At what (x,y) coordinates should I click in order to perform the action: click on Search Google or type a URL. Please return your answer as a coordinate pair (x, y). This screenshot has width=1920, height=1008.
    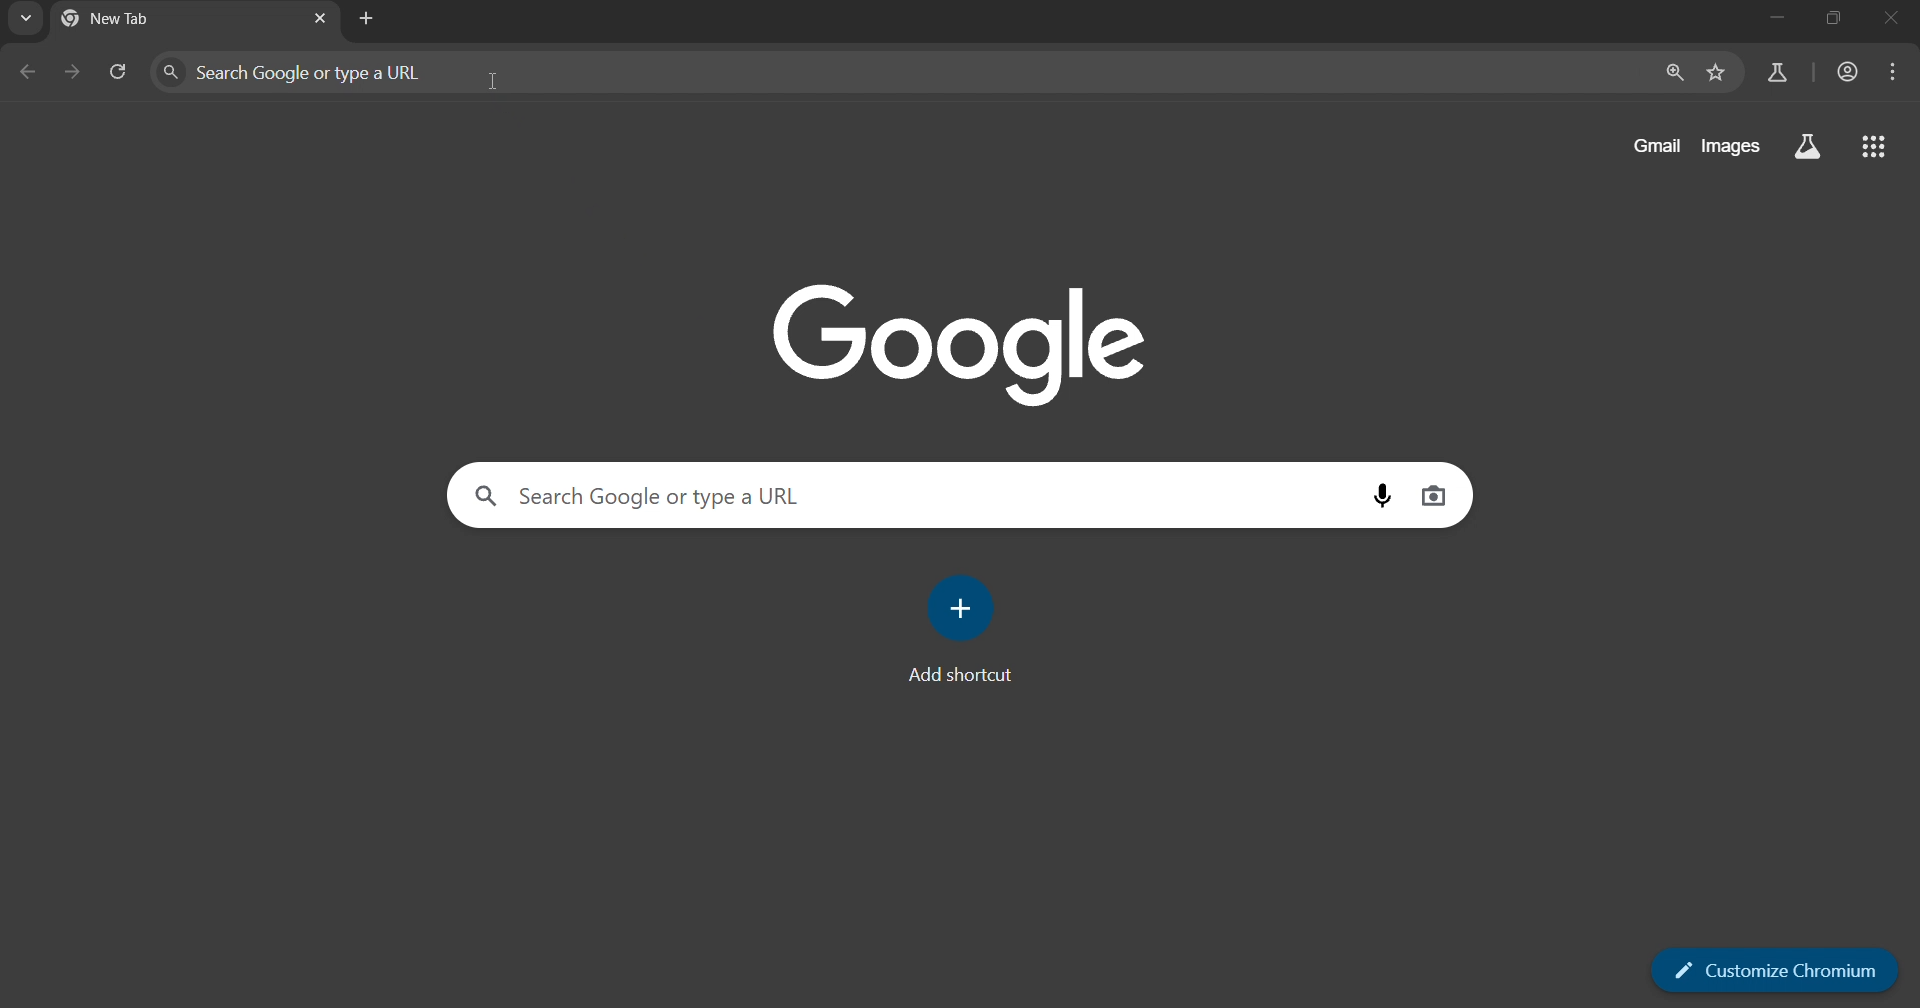
    Looking at the image, I should click on (645, 494).